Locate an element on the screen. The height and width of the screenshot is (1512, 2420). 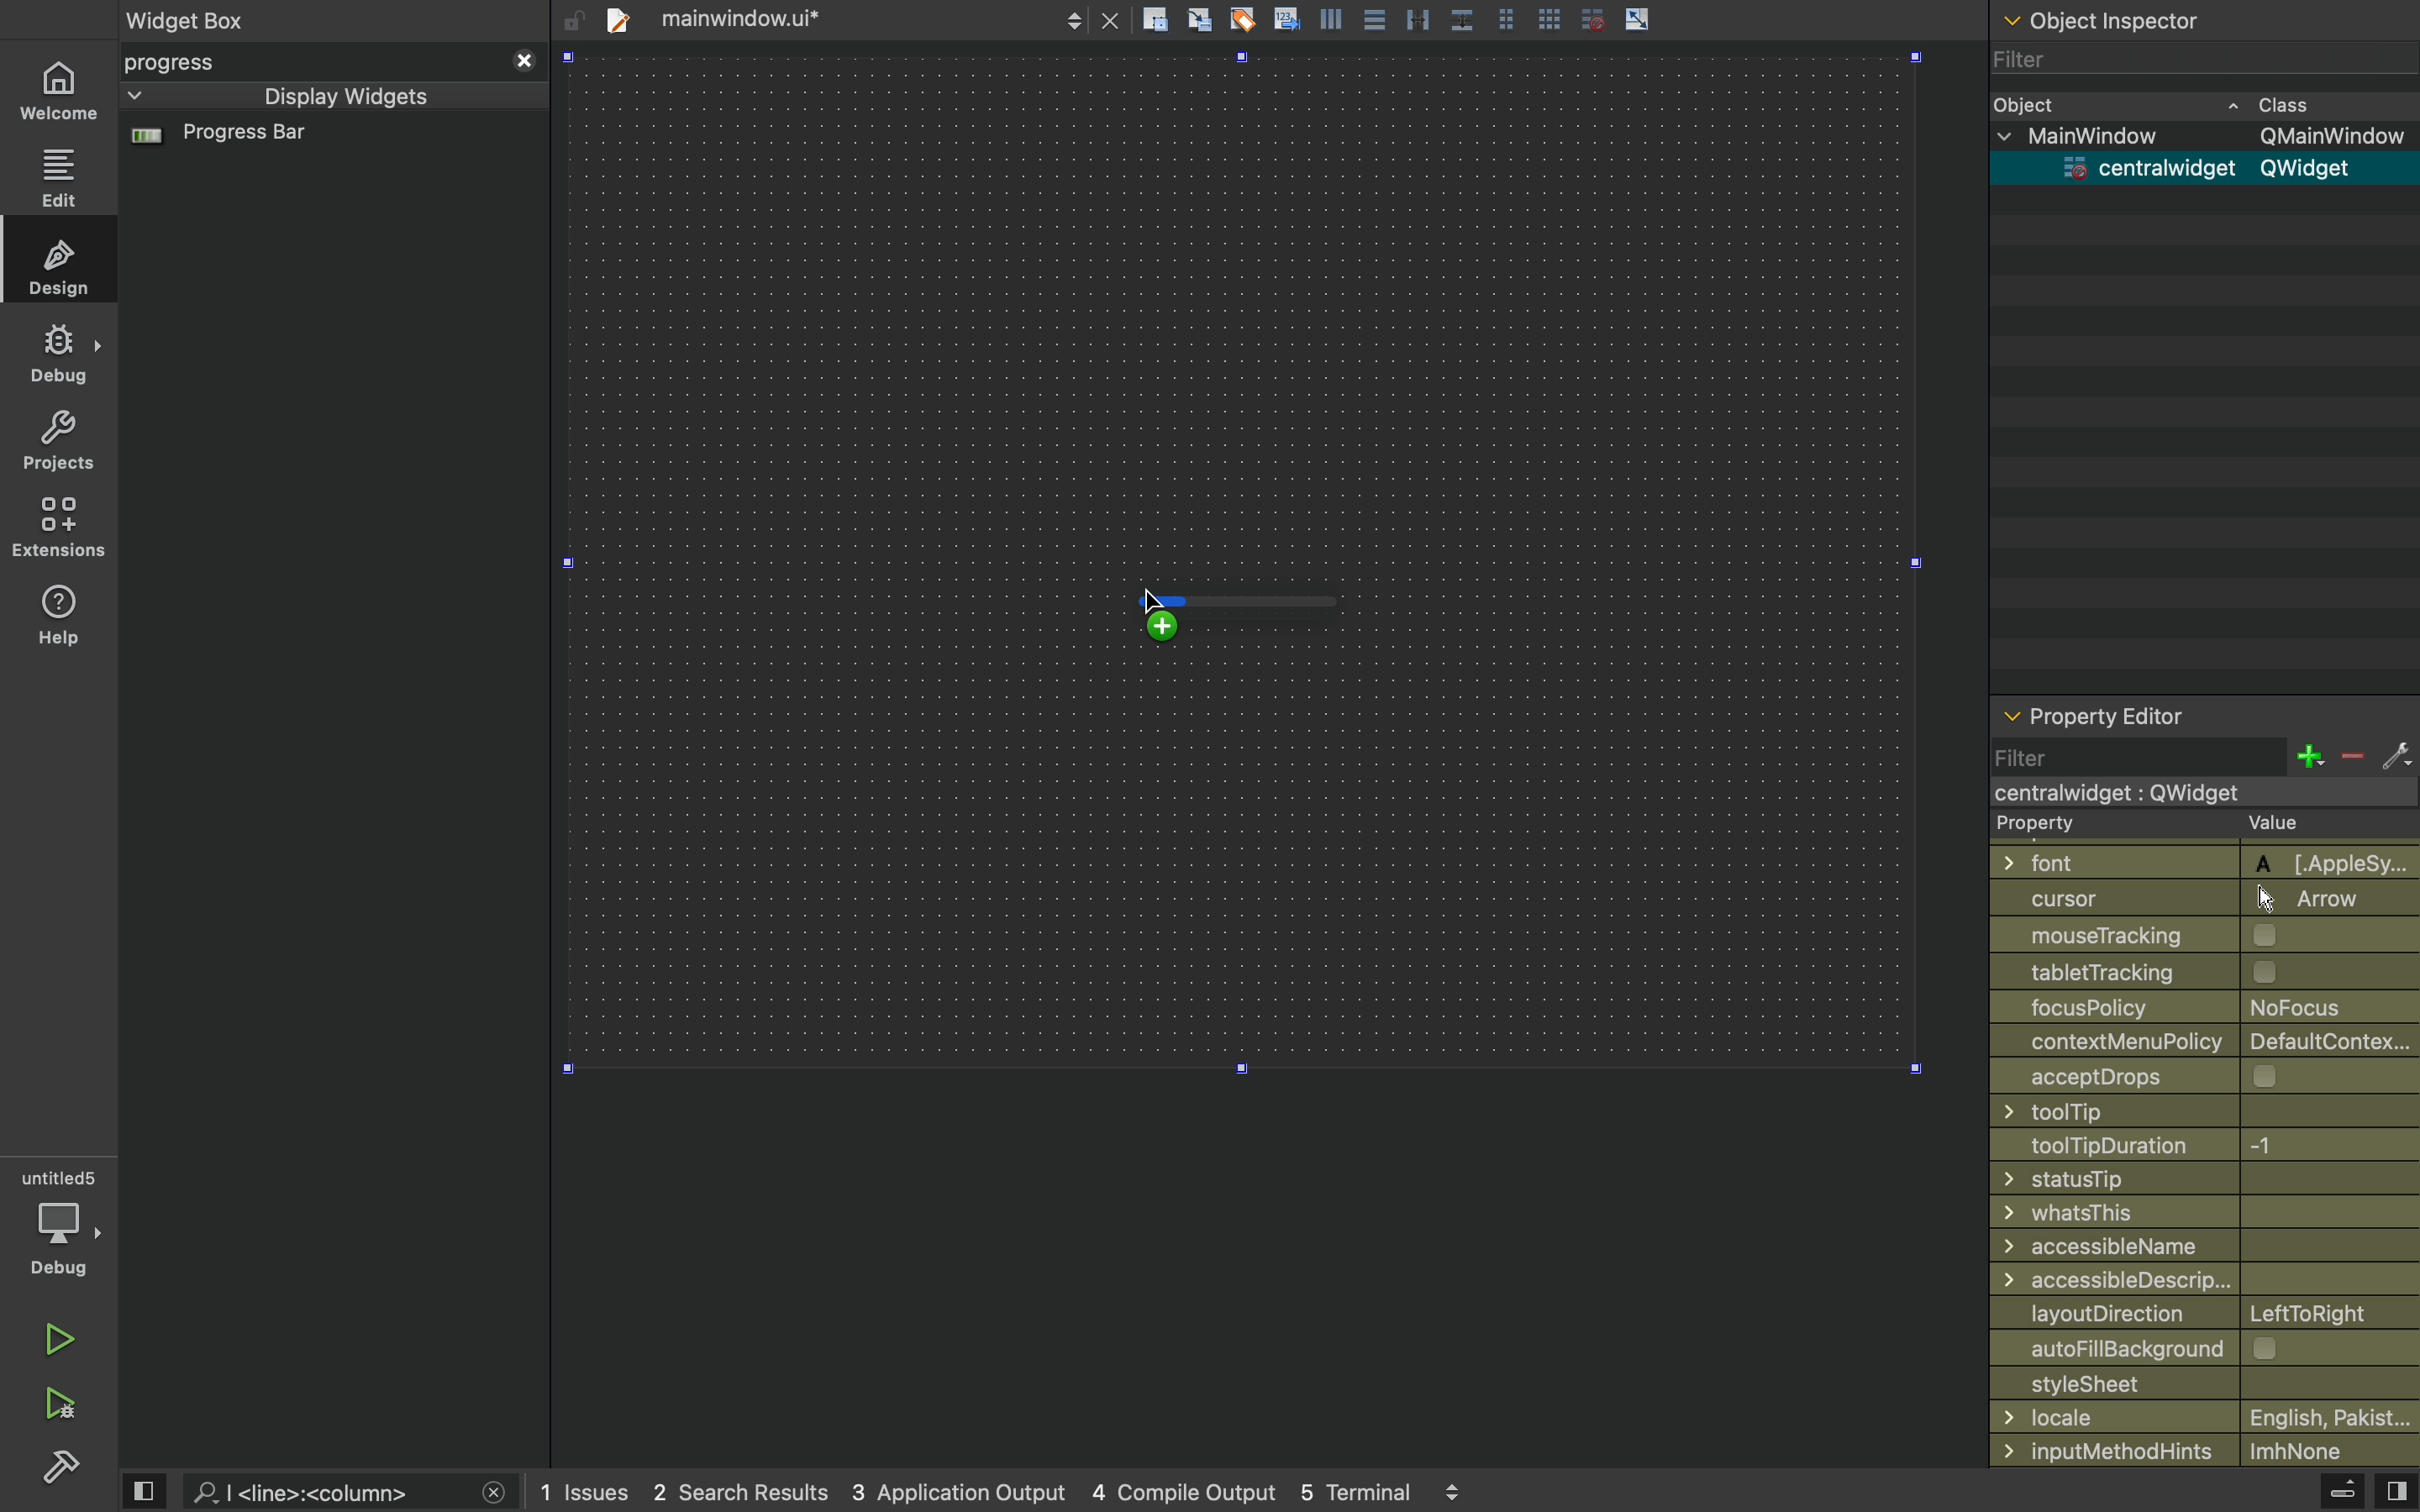
mainwindow is located at coordinates (2209, 137).